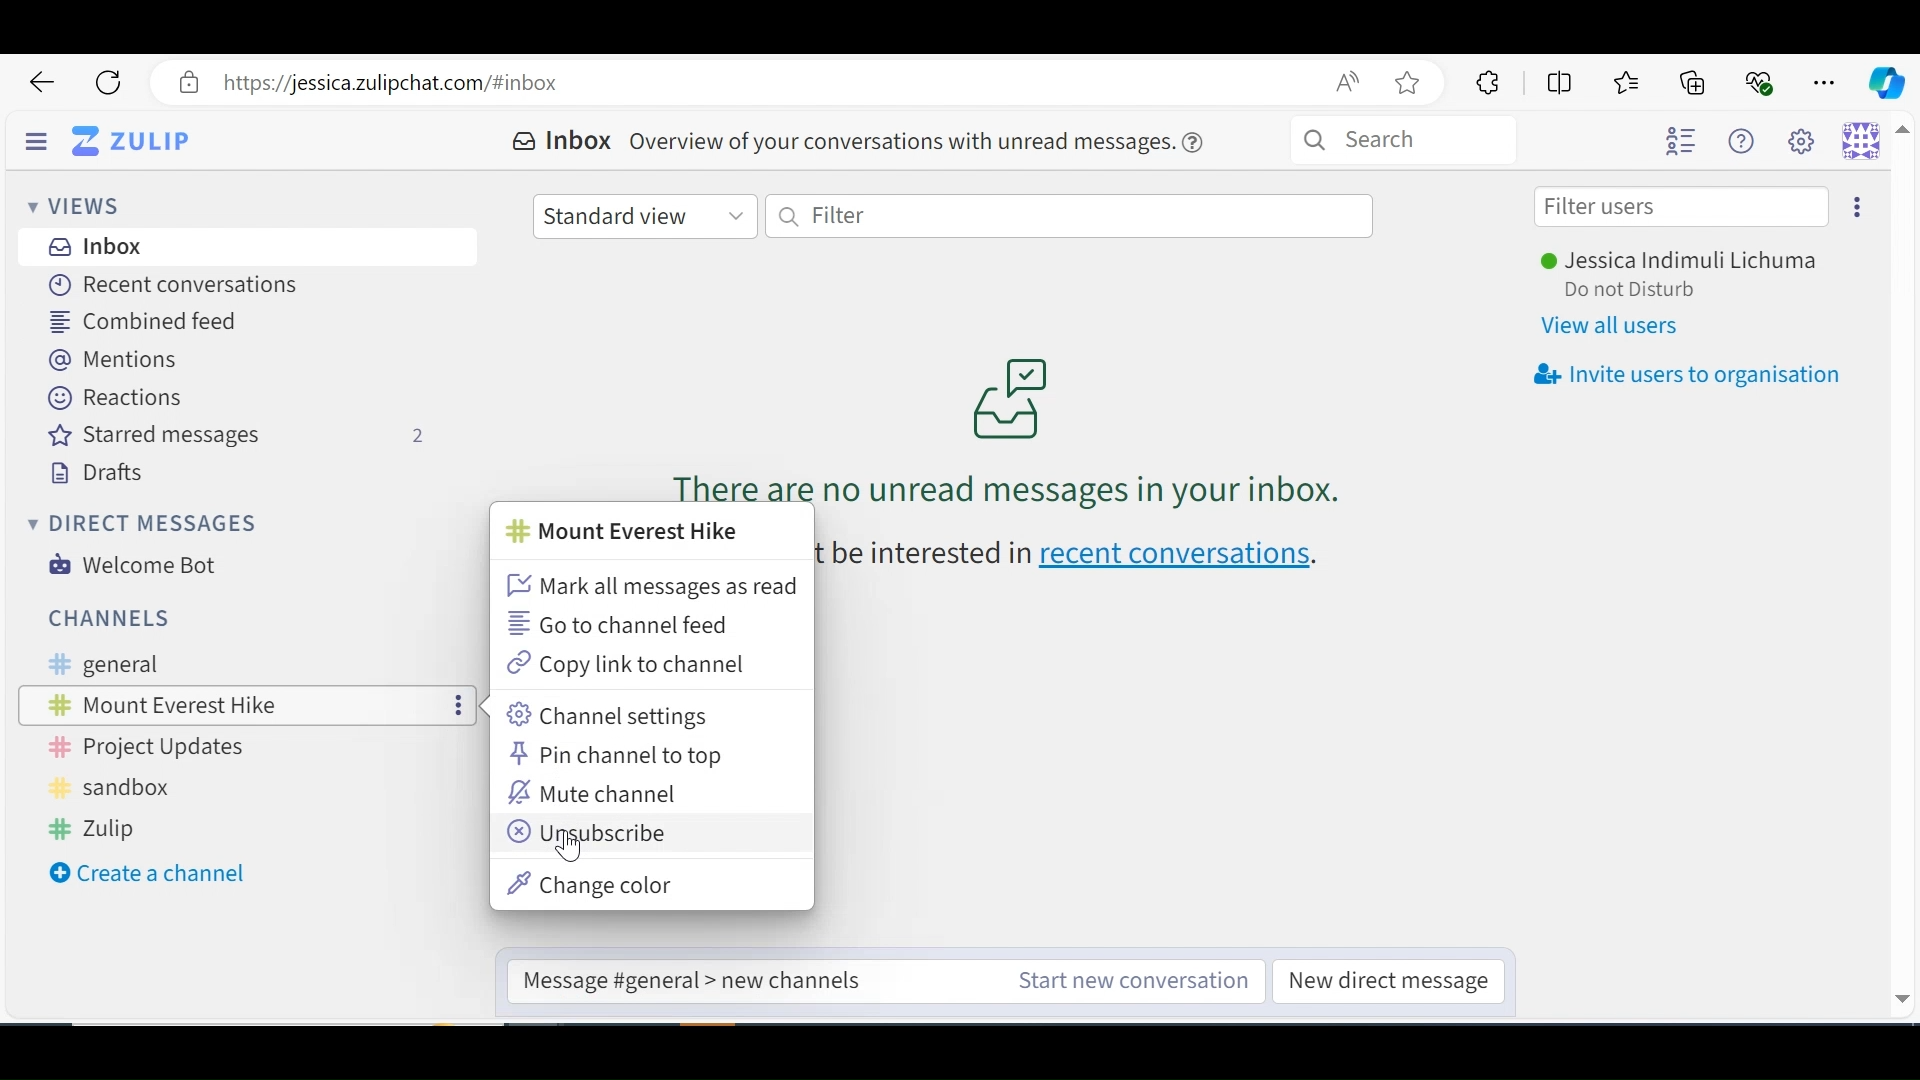 Image resolution: width=1920 pixels, height=1080 pixels. What do you see at coordinates (1629, 82) in the screenshot?
I see `Favorites` at bounding box center [1629, 82].